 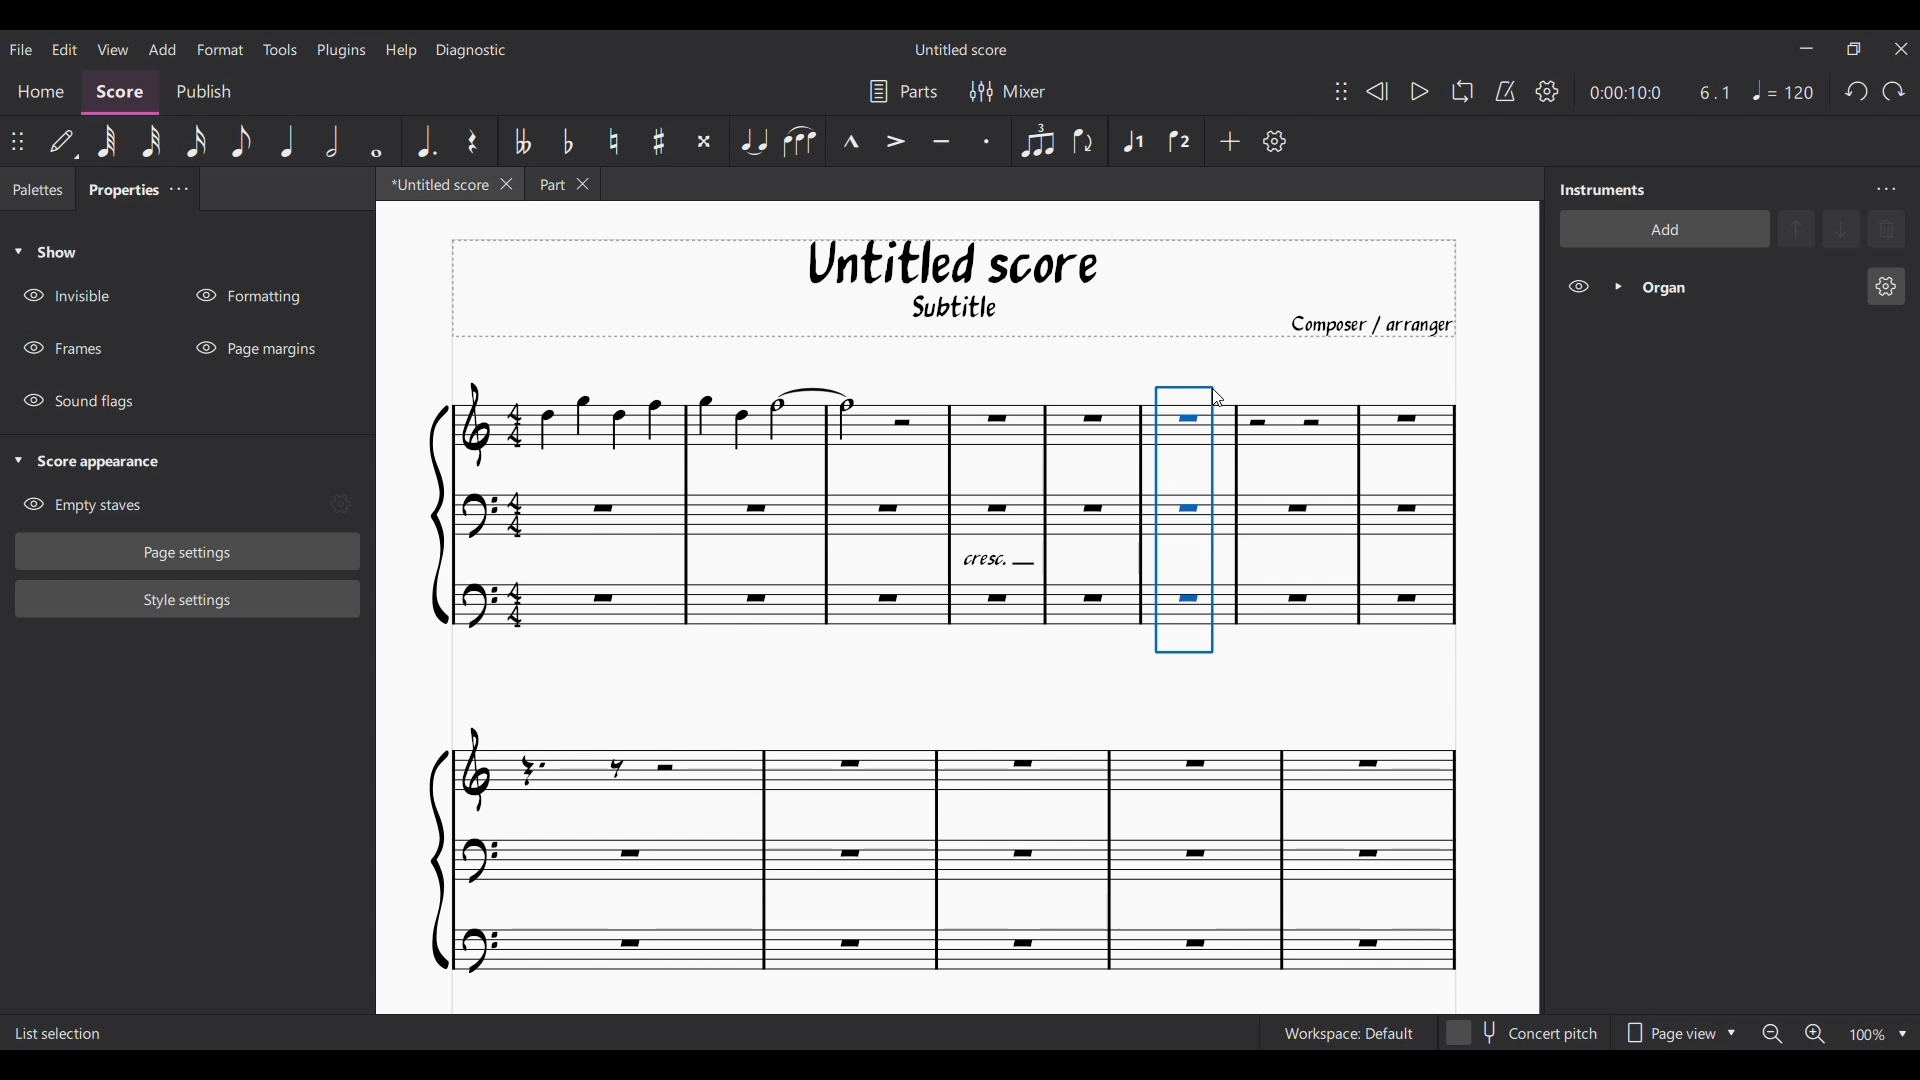 I want to click on Hide Frames, so click(x=63, y=348).